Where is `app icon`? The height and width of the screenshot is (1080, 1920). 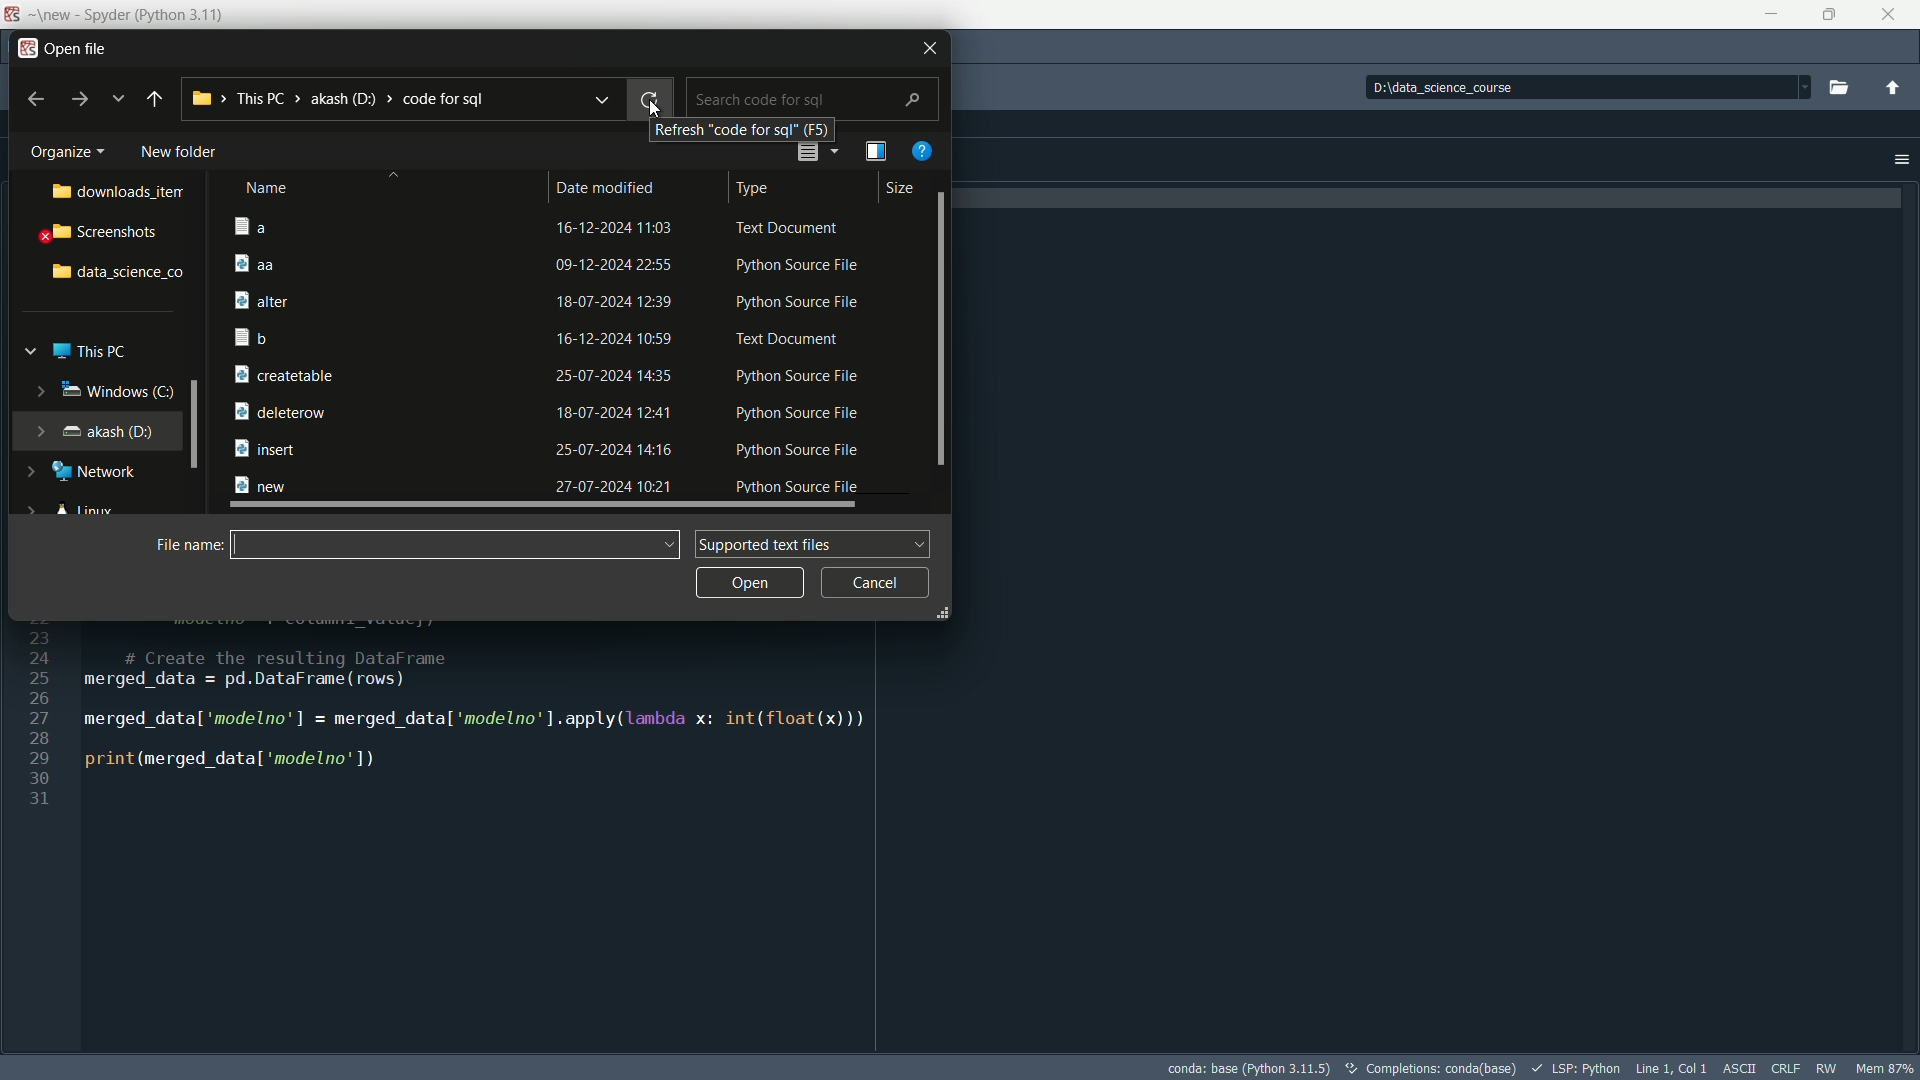
app icon is located at coordinates (25, 49).